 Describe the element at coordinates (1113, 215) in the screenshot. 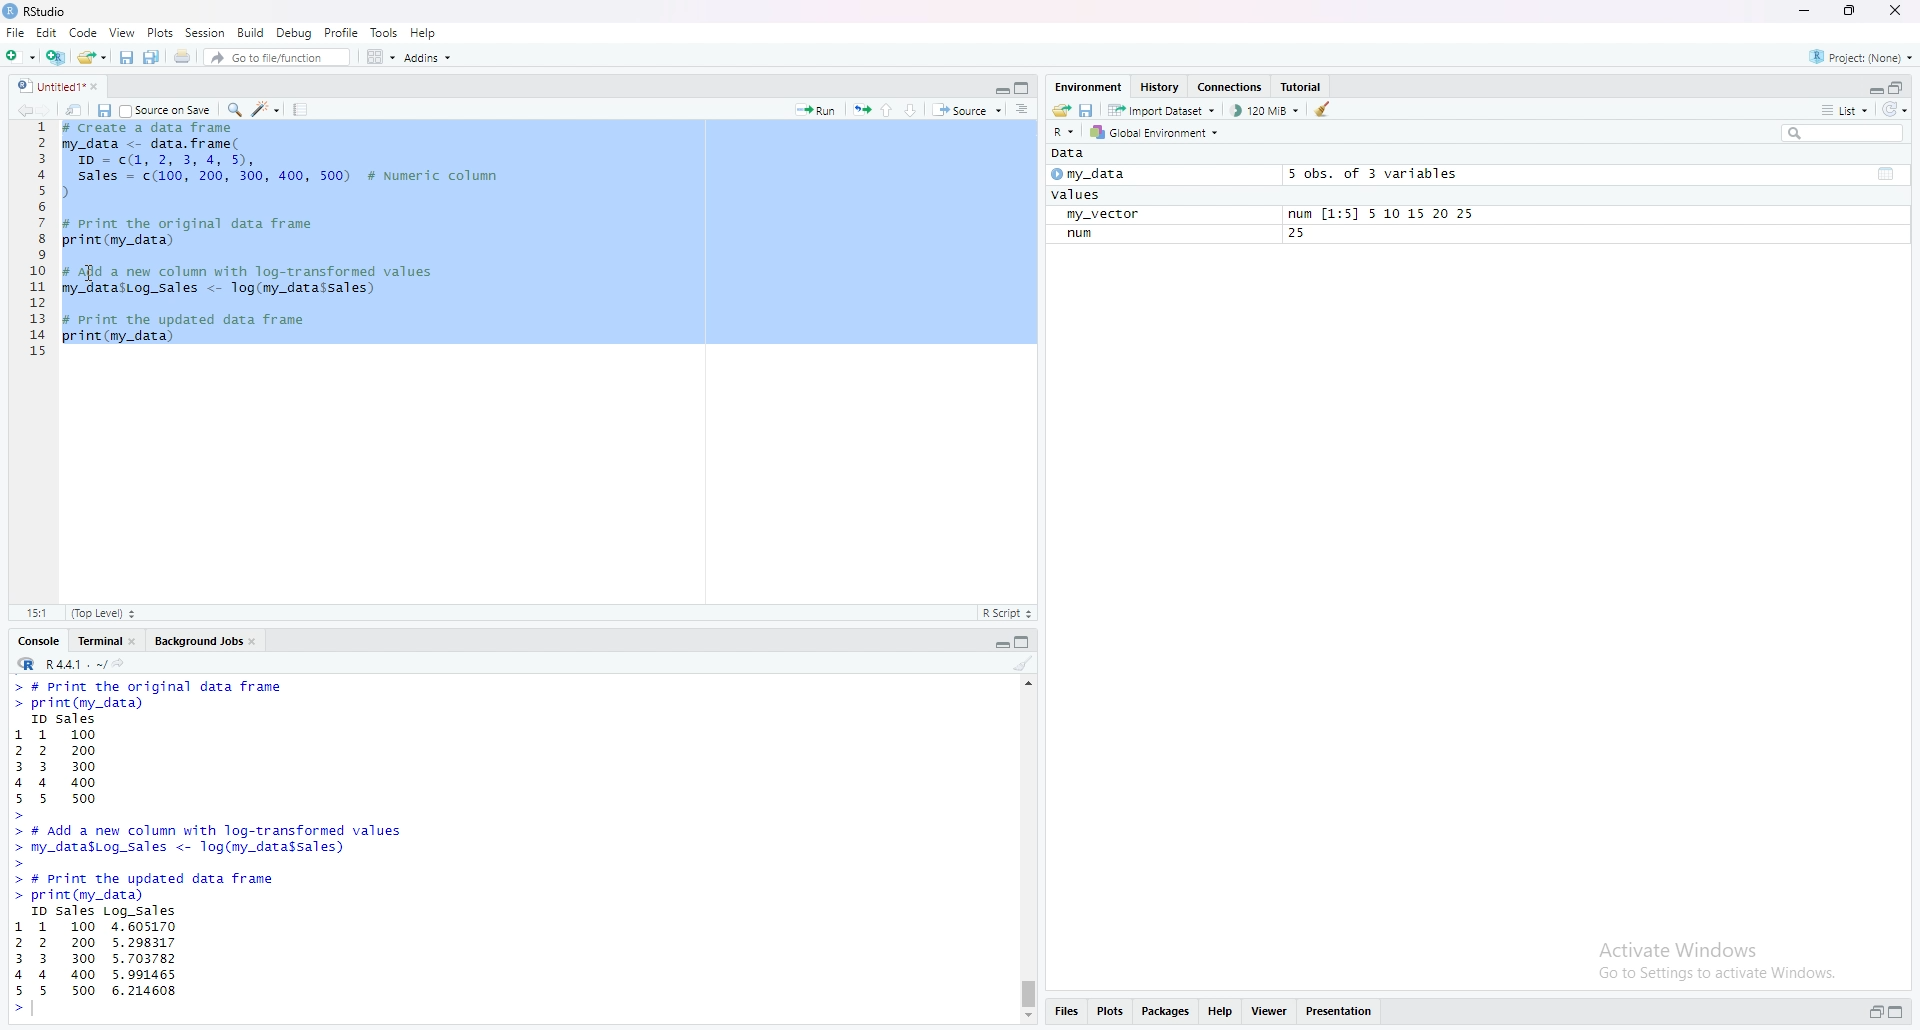

I see `my_vector` at that location.